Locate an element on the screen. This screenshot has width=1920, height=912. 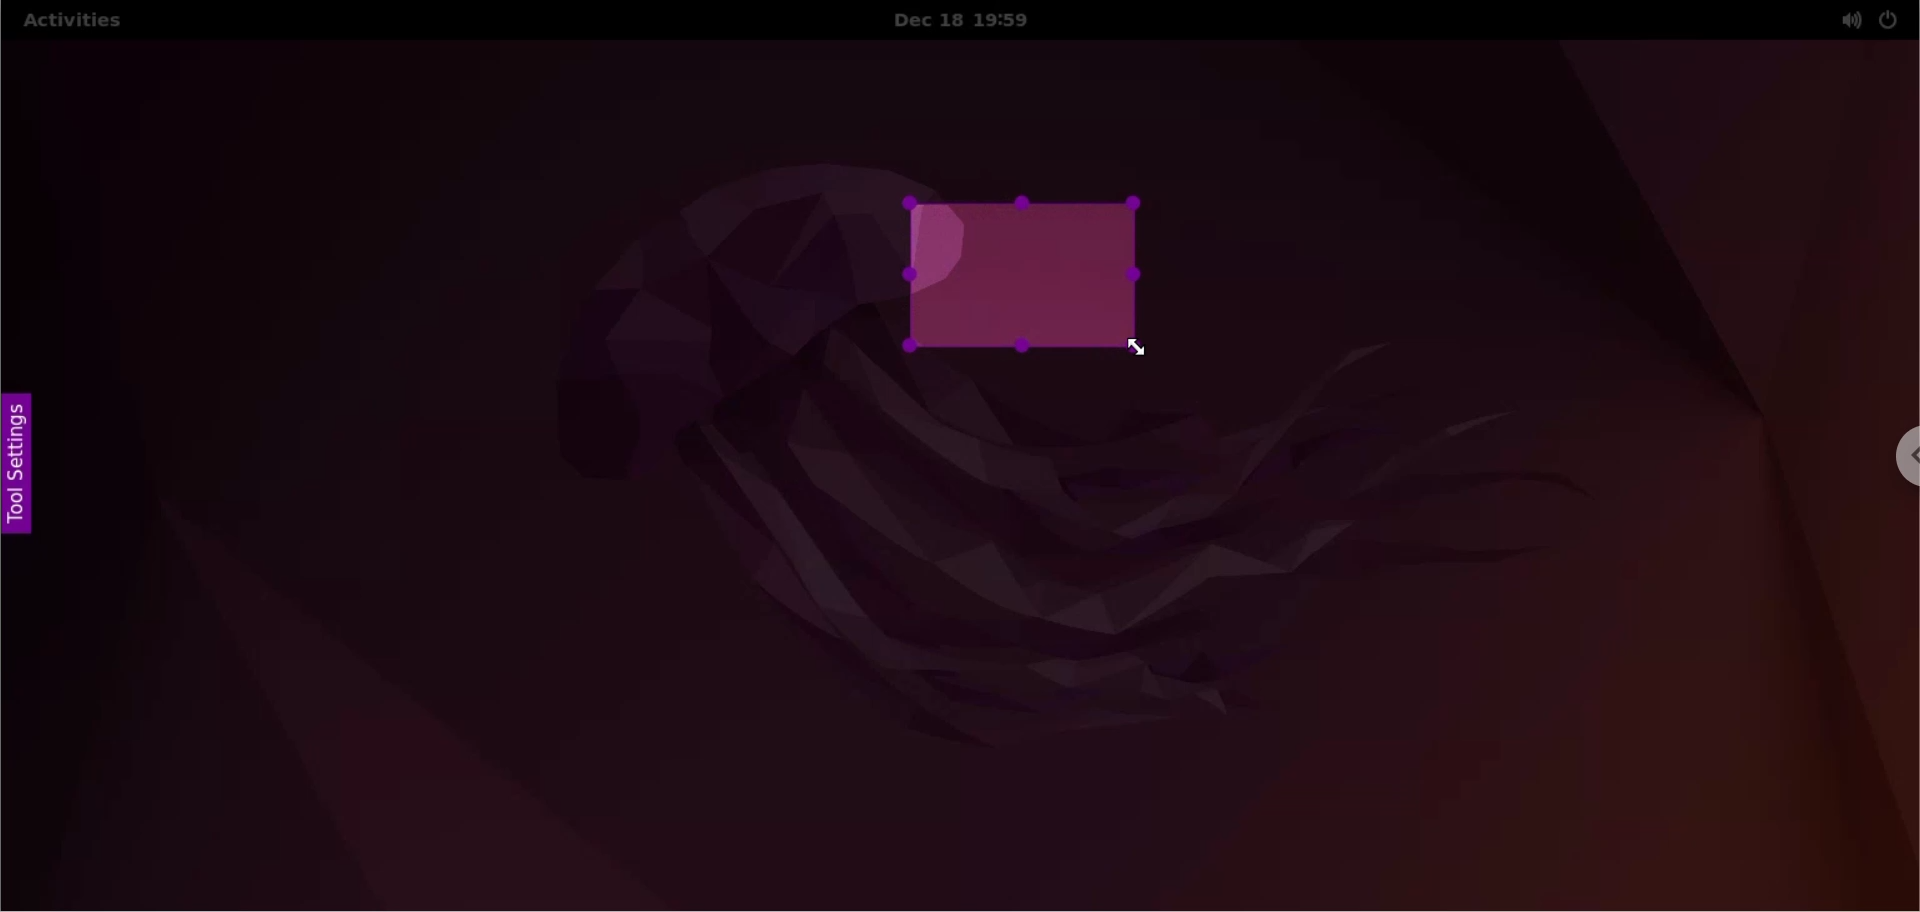
selected area is located at coordinates (1027, 277).